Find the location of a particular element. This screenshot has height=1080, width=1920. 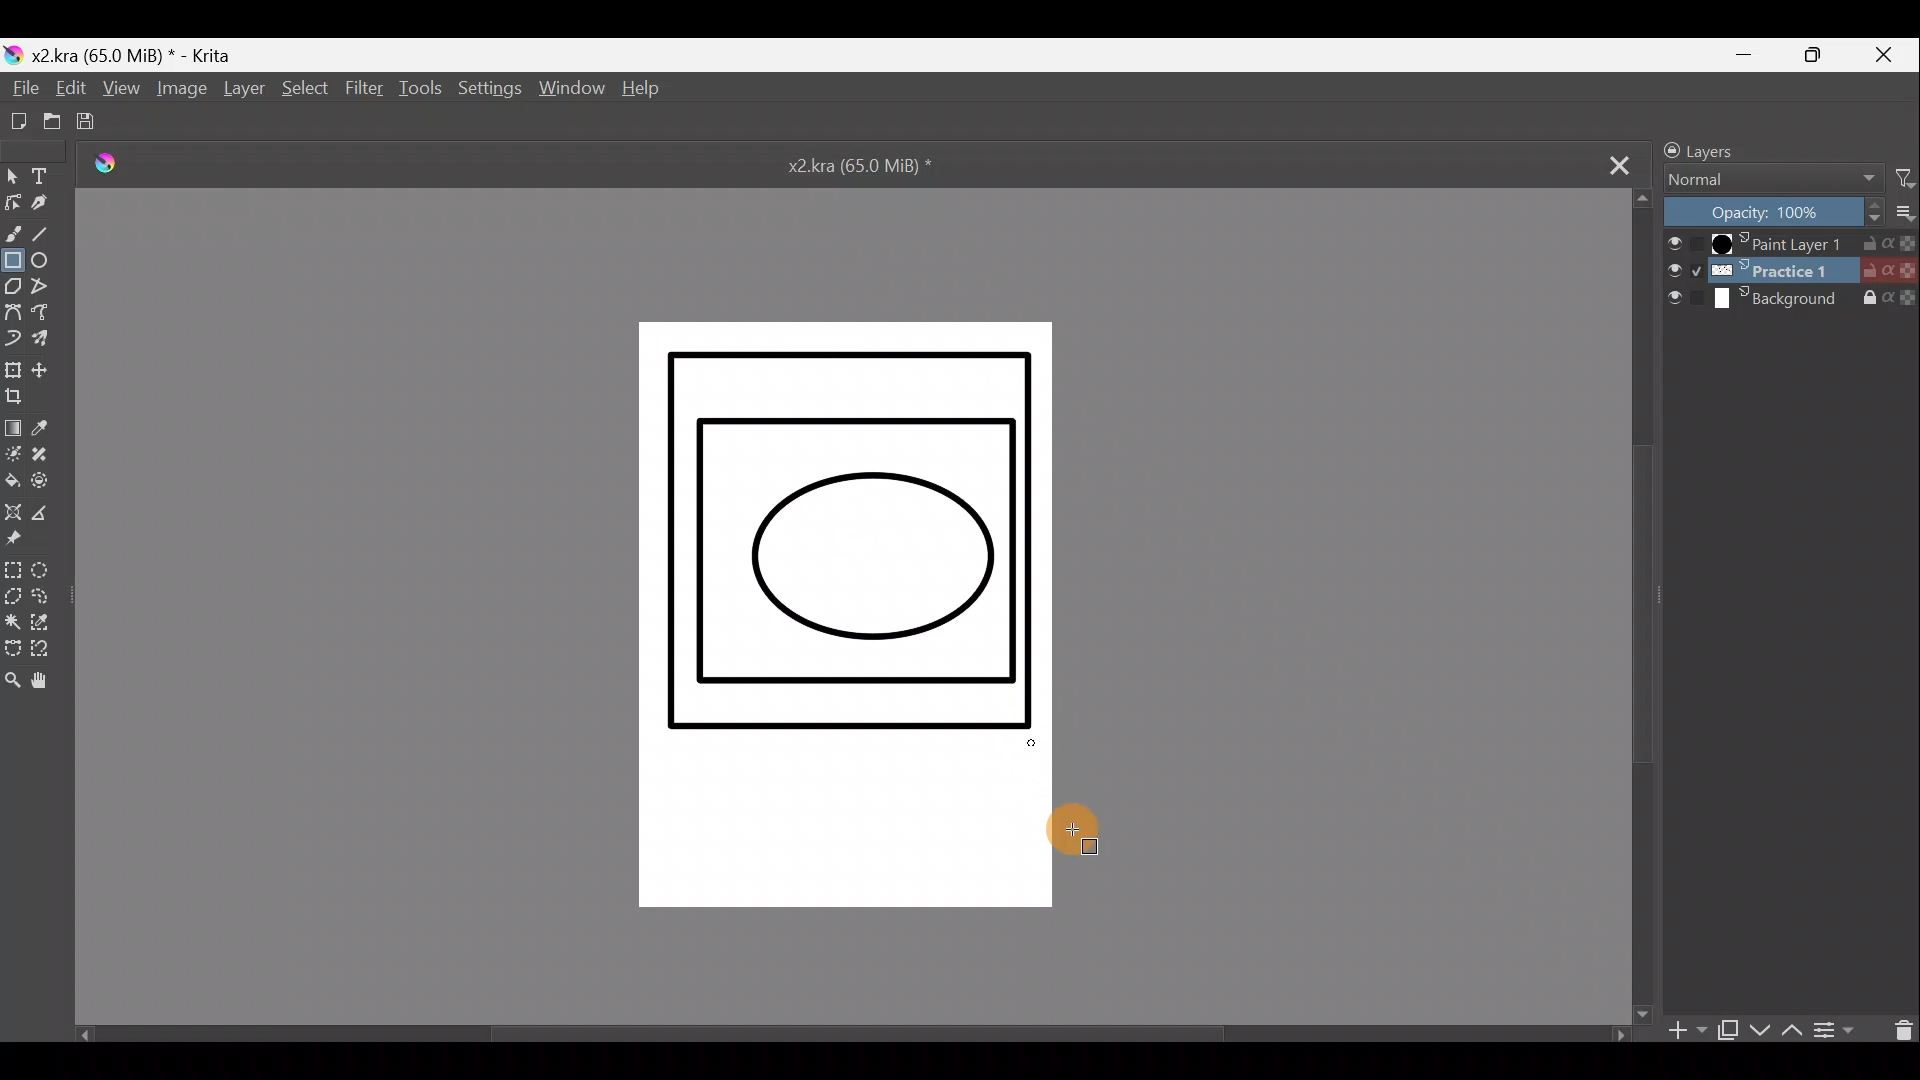

Enclose & fill tool is located at coordinates (49, 483).